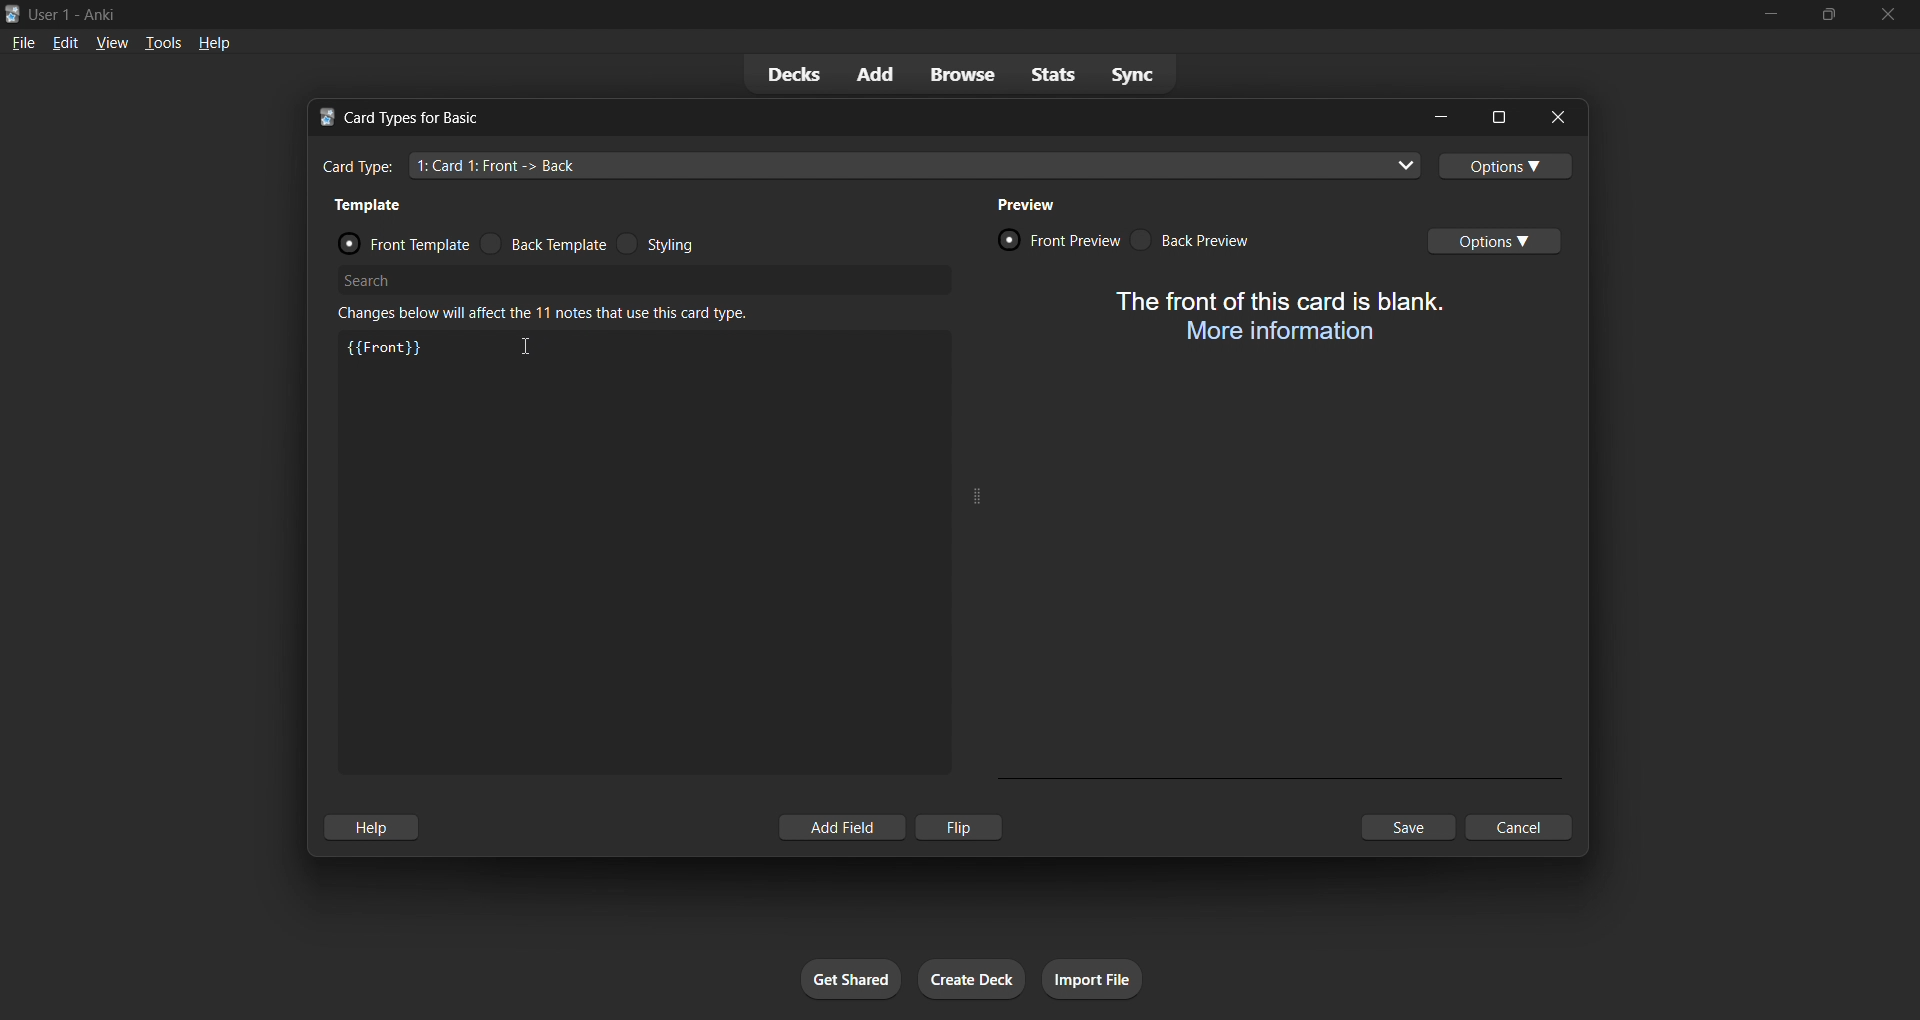 This screenshot has width=1920, height=1020. I want to click on save, so click(1409, 830).